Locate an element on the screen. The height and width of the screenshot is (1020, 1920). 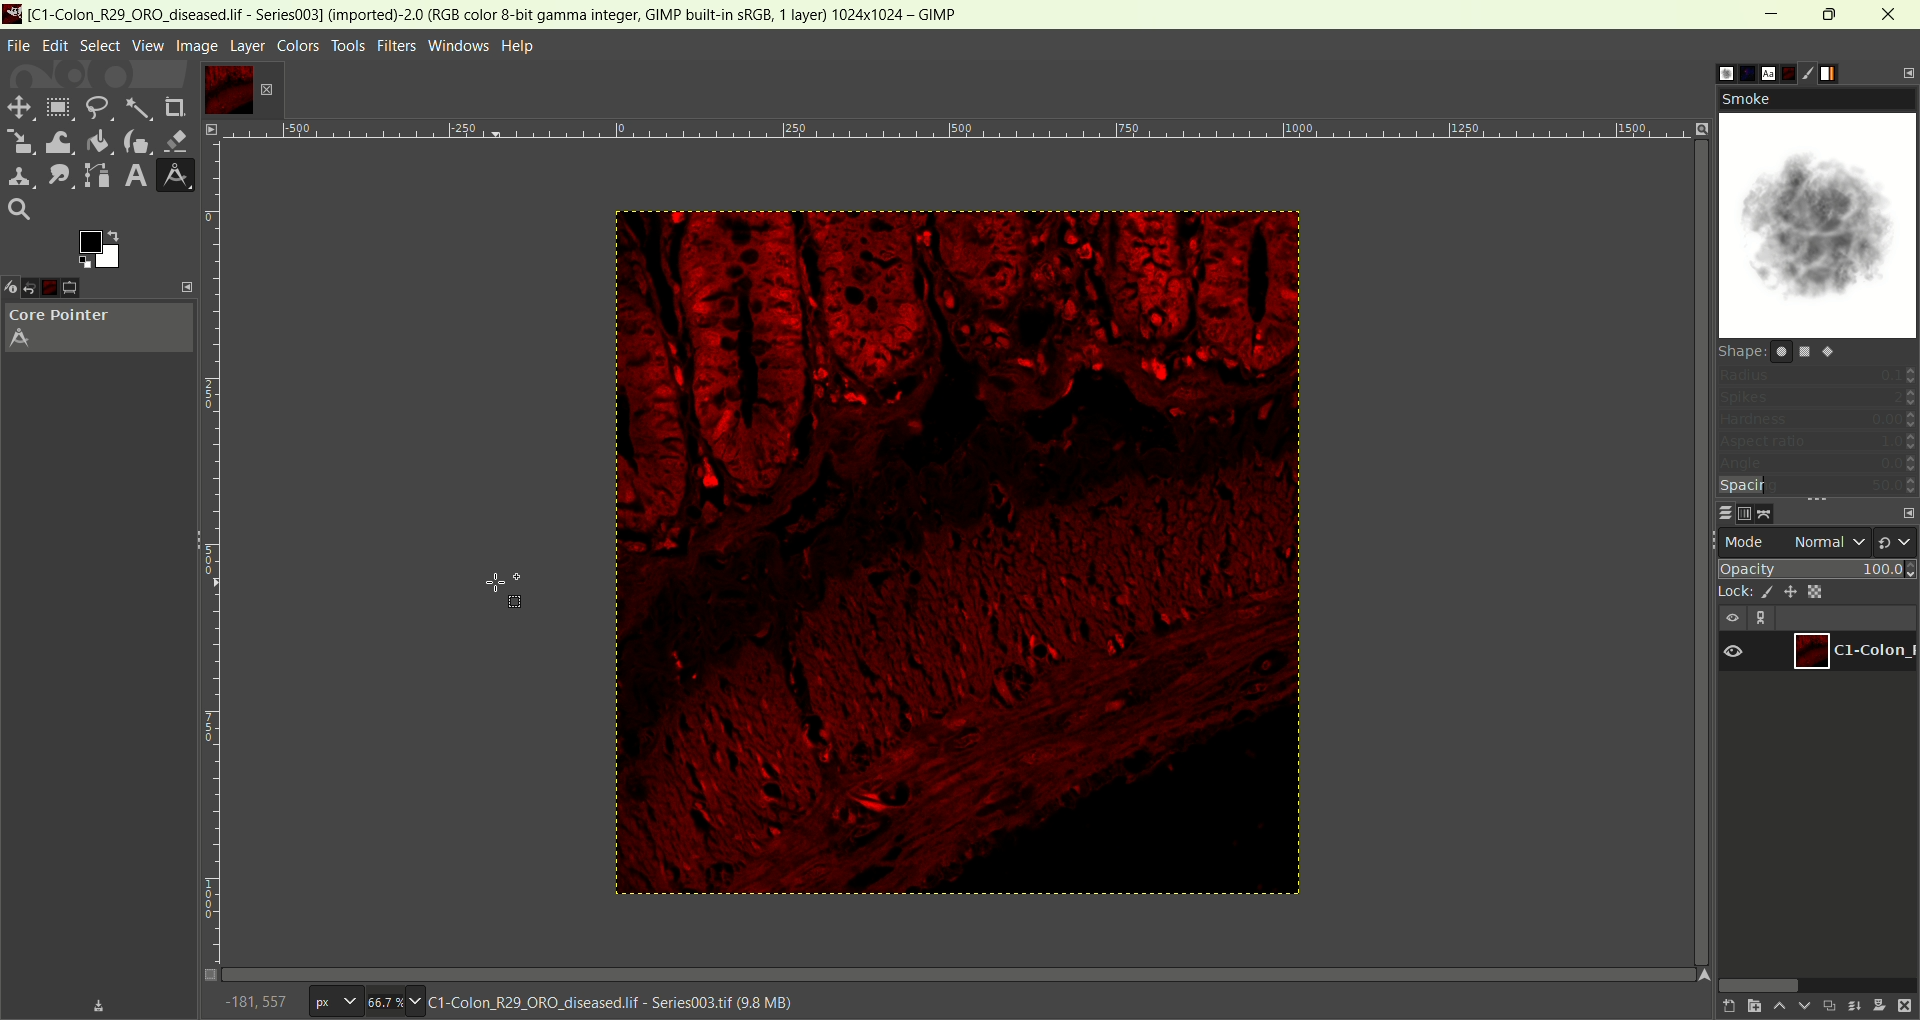
layers is located at coordinates (1717, 512).